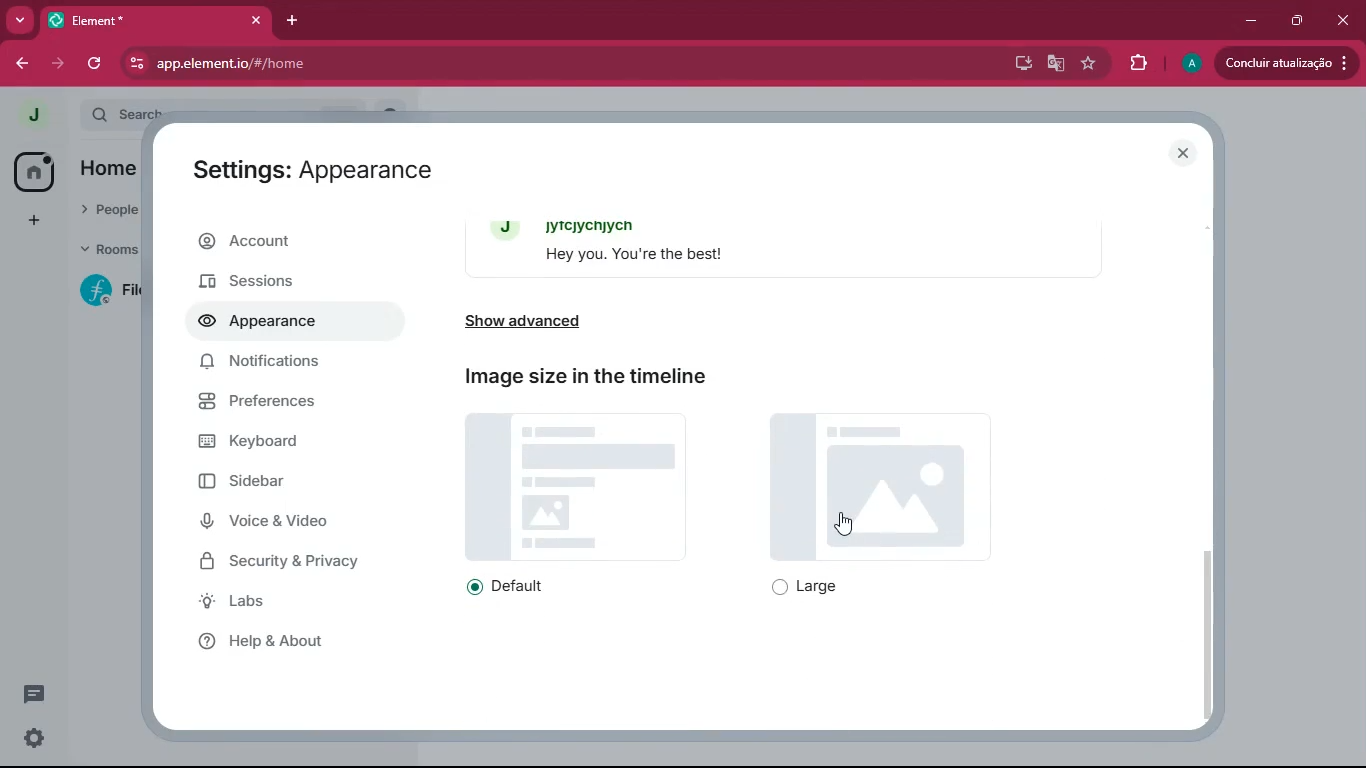 The width and height of the screenshot is (1366, 768). Describe the element at coordinates (793, 246) in the screenshot. I see `message bubbles` at that location.